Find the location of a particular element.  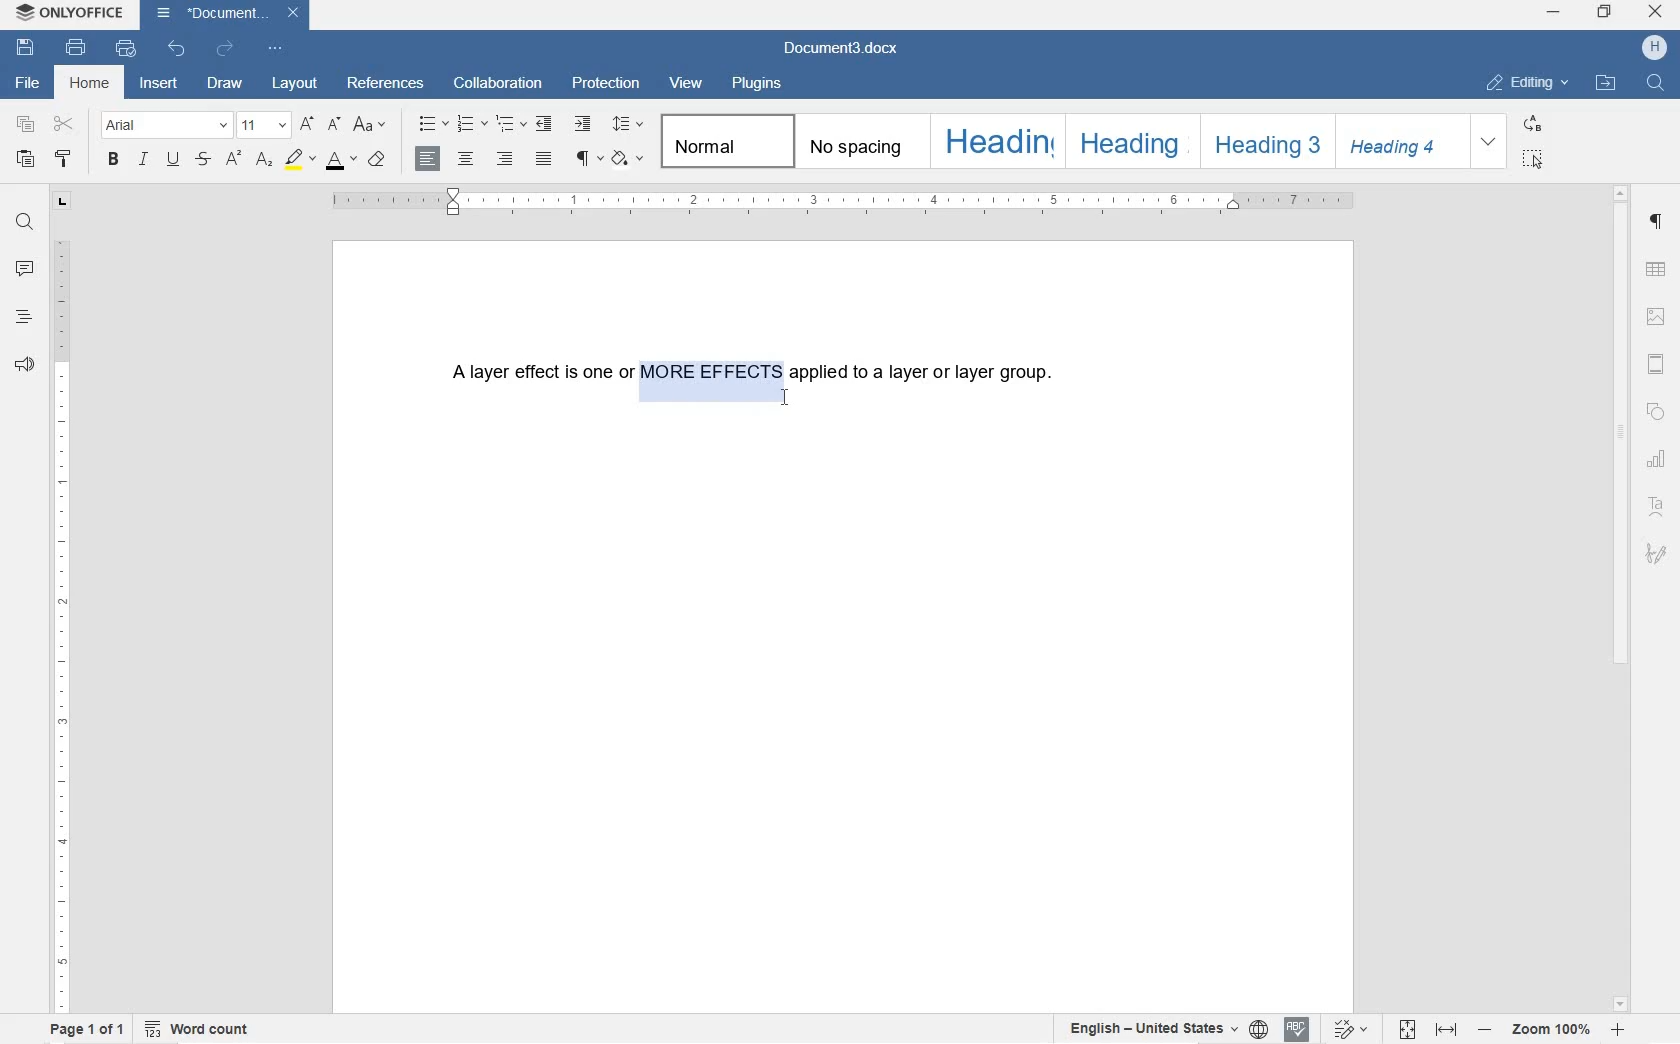

document3.docx is located at coordinates (225, 13).